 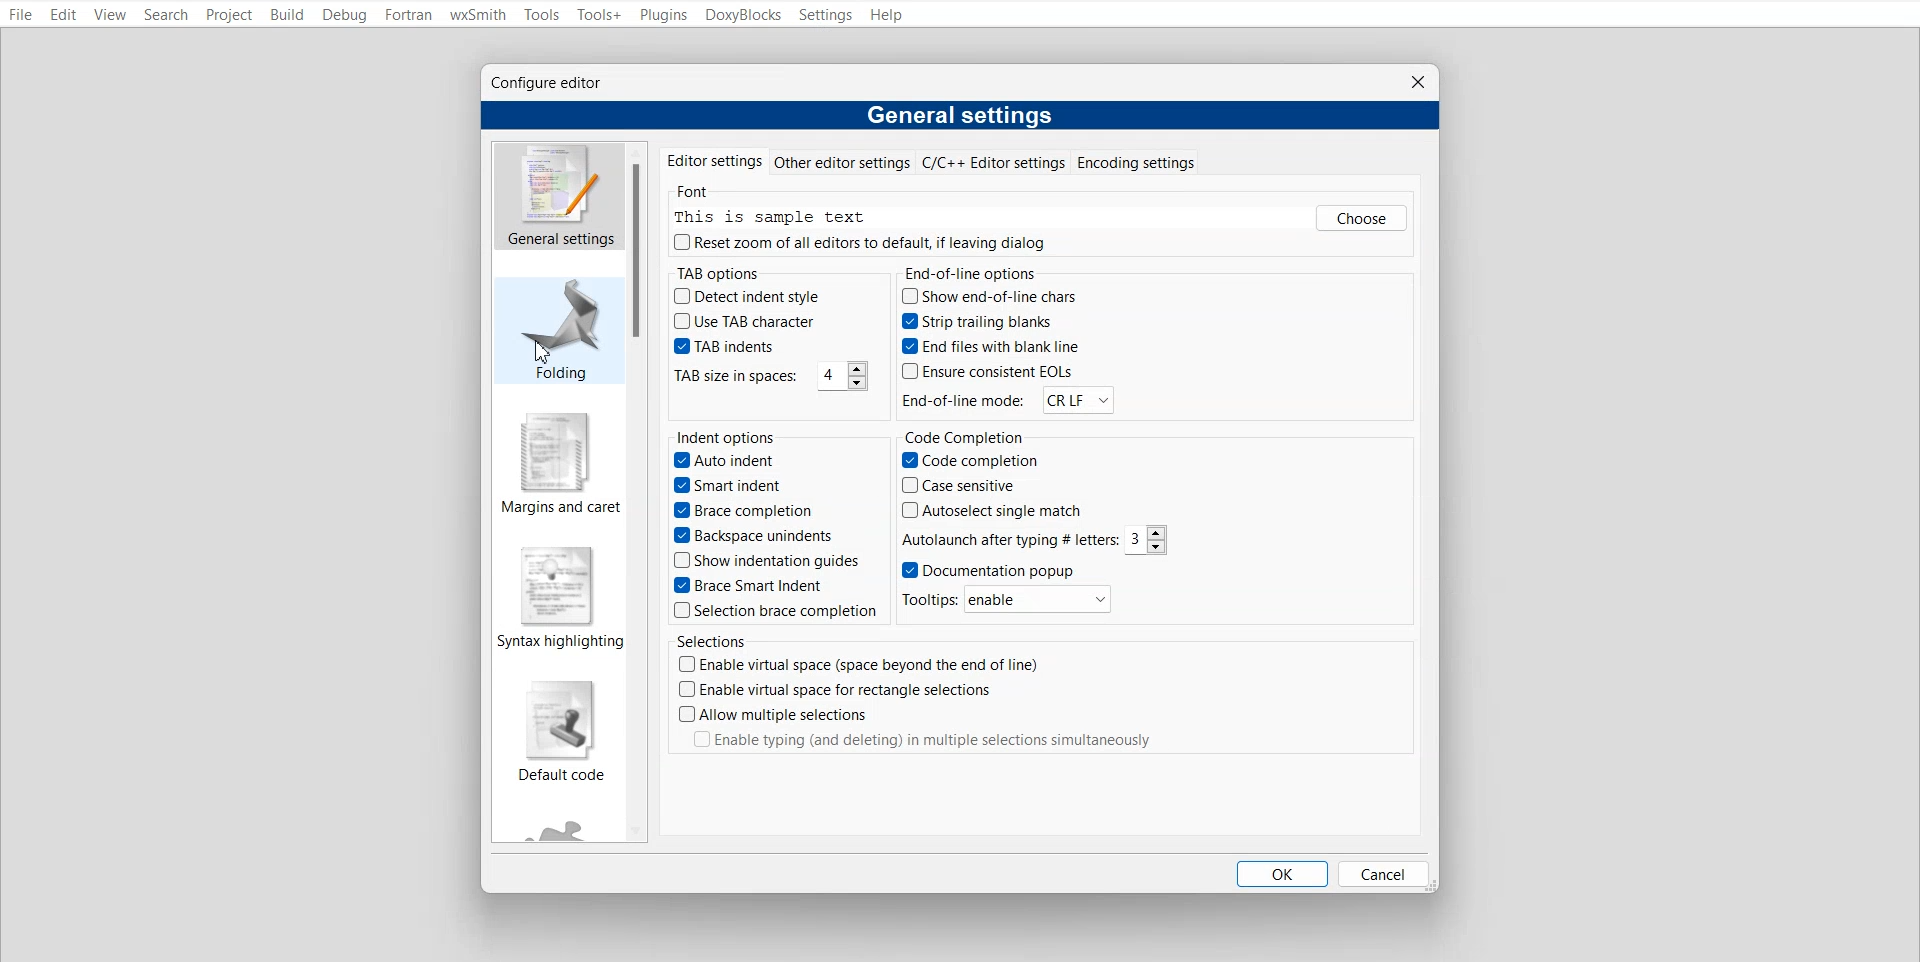 What do you see at coordinates (724, 463) in the screenshot?
I see `Auto indent` at bounding box center [724, 463].